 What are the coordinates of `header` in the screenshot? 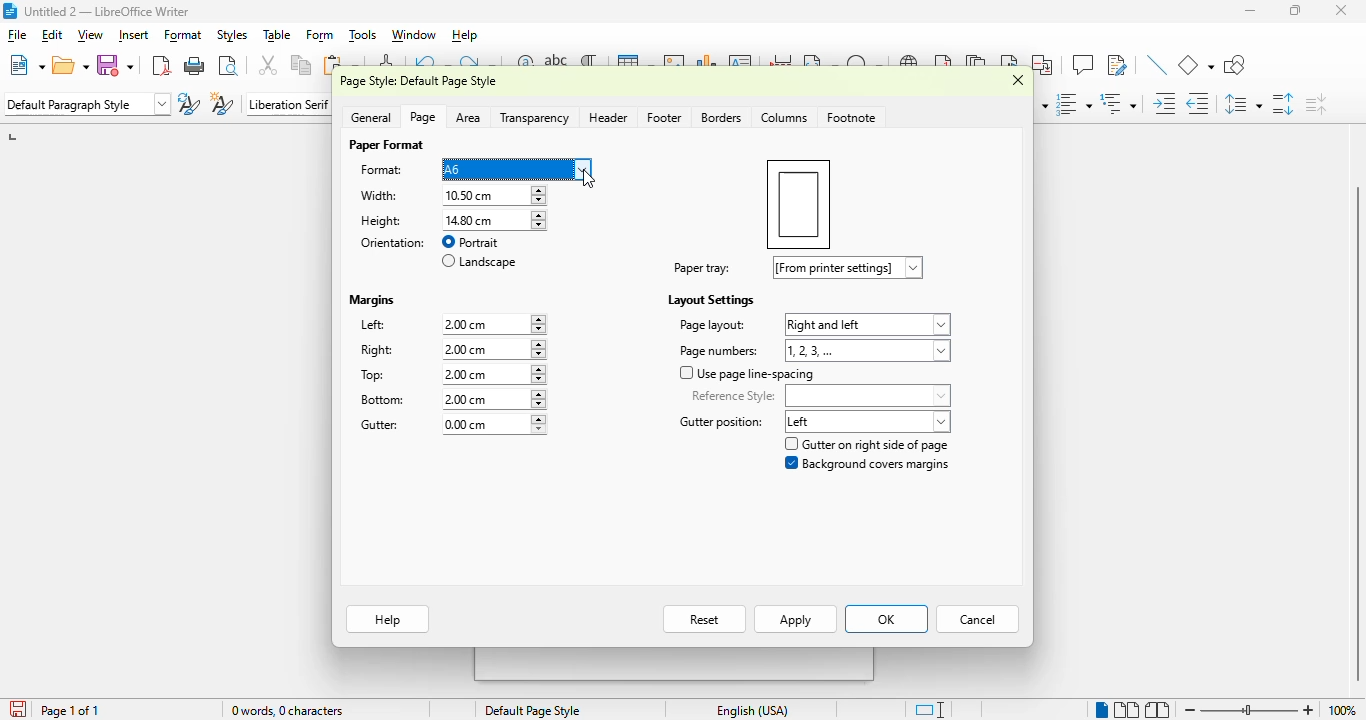 It's located at (608, 117).